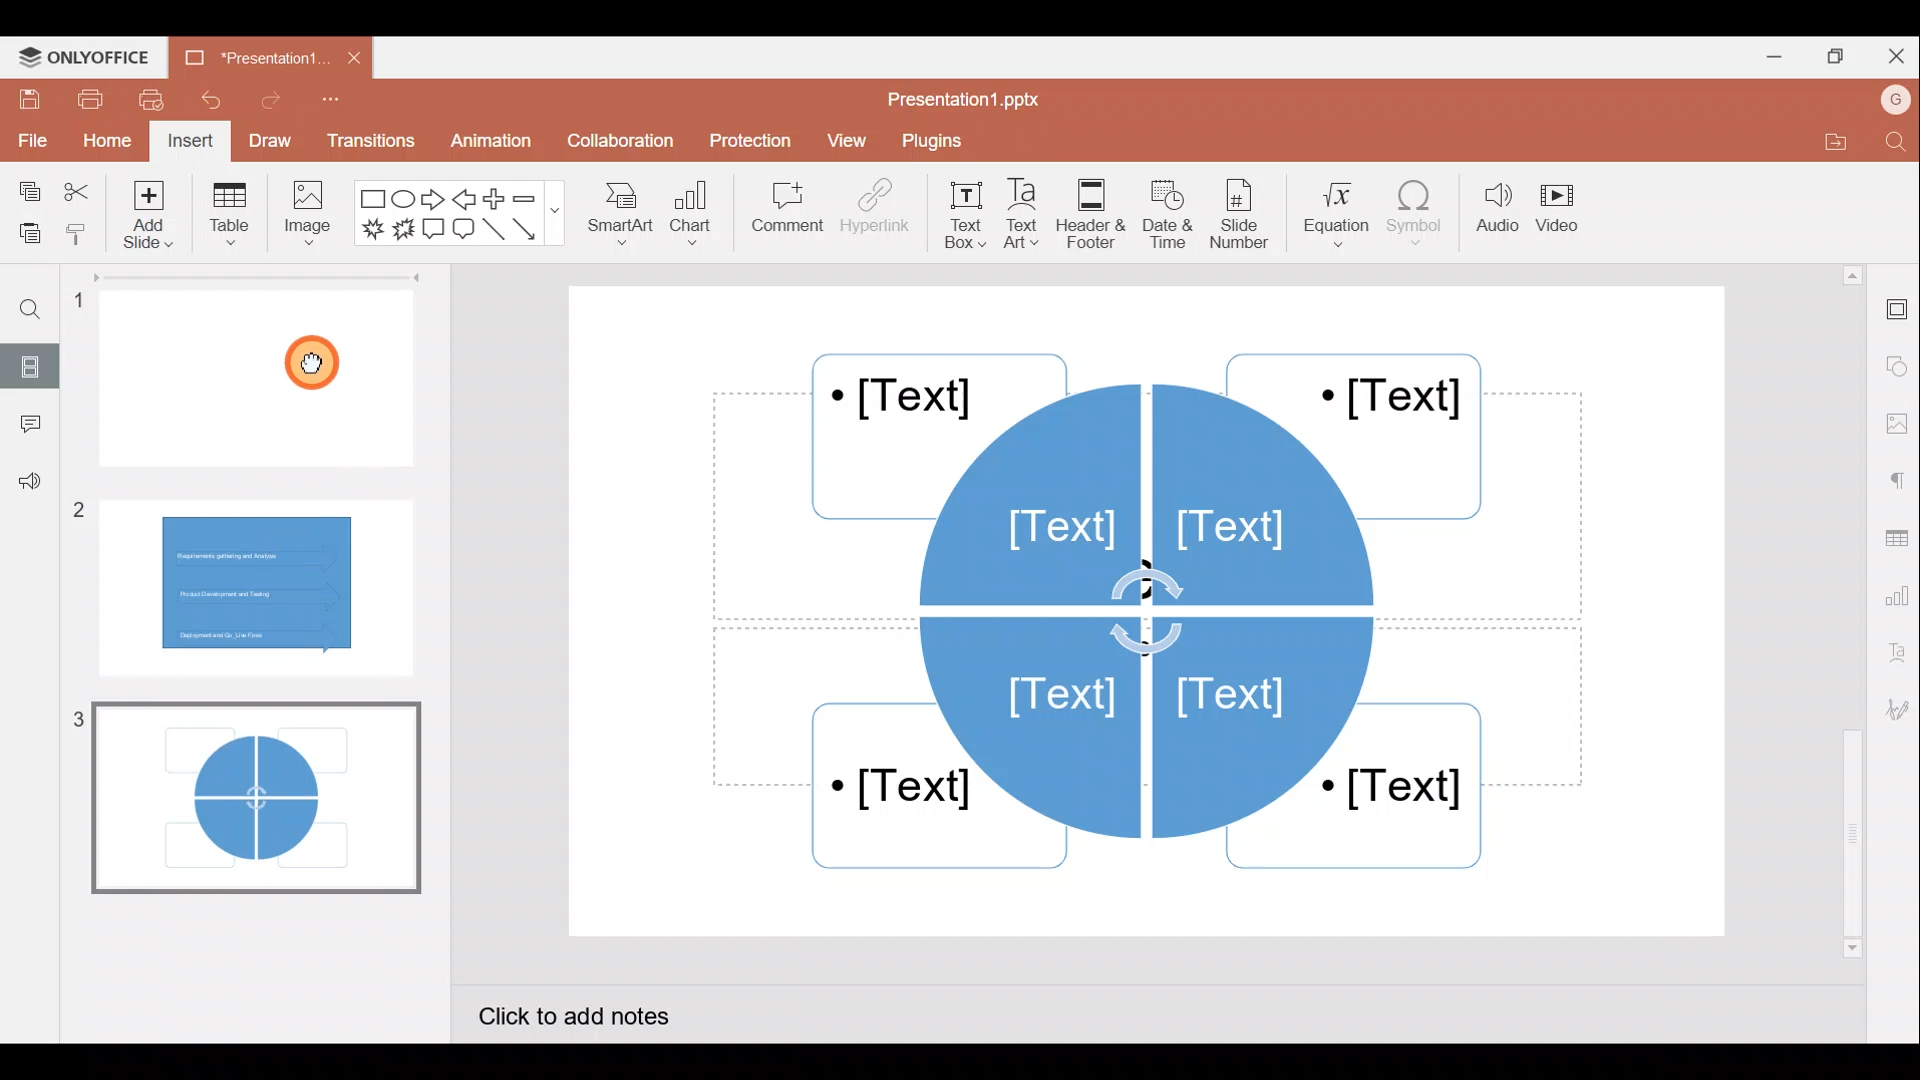 The width and height of the screenshot is (1920, 1080). Describe the element at coordinates (258, 582) in the screenshot. I see `Slide 2` at that location.